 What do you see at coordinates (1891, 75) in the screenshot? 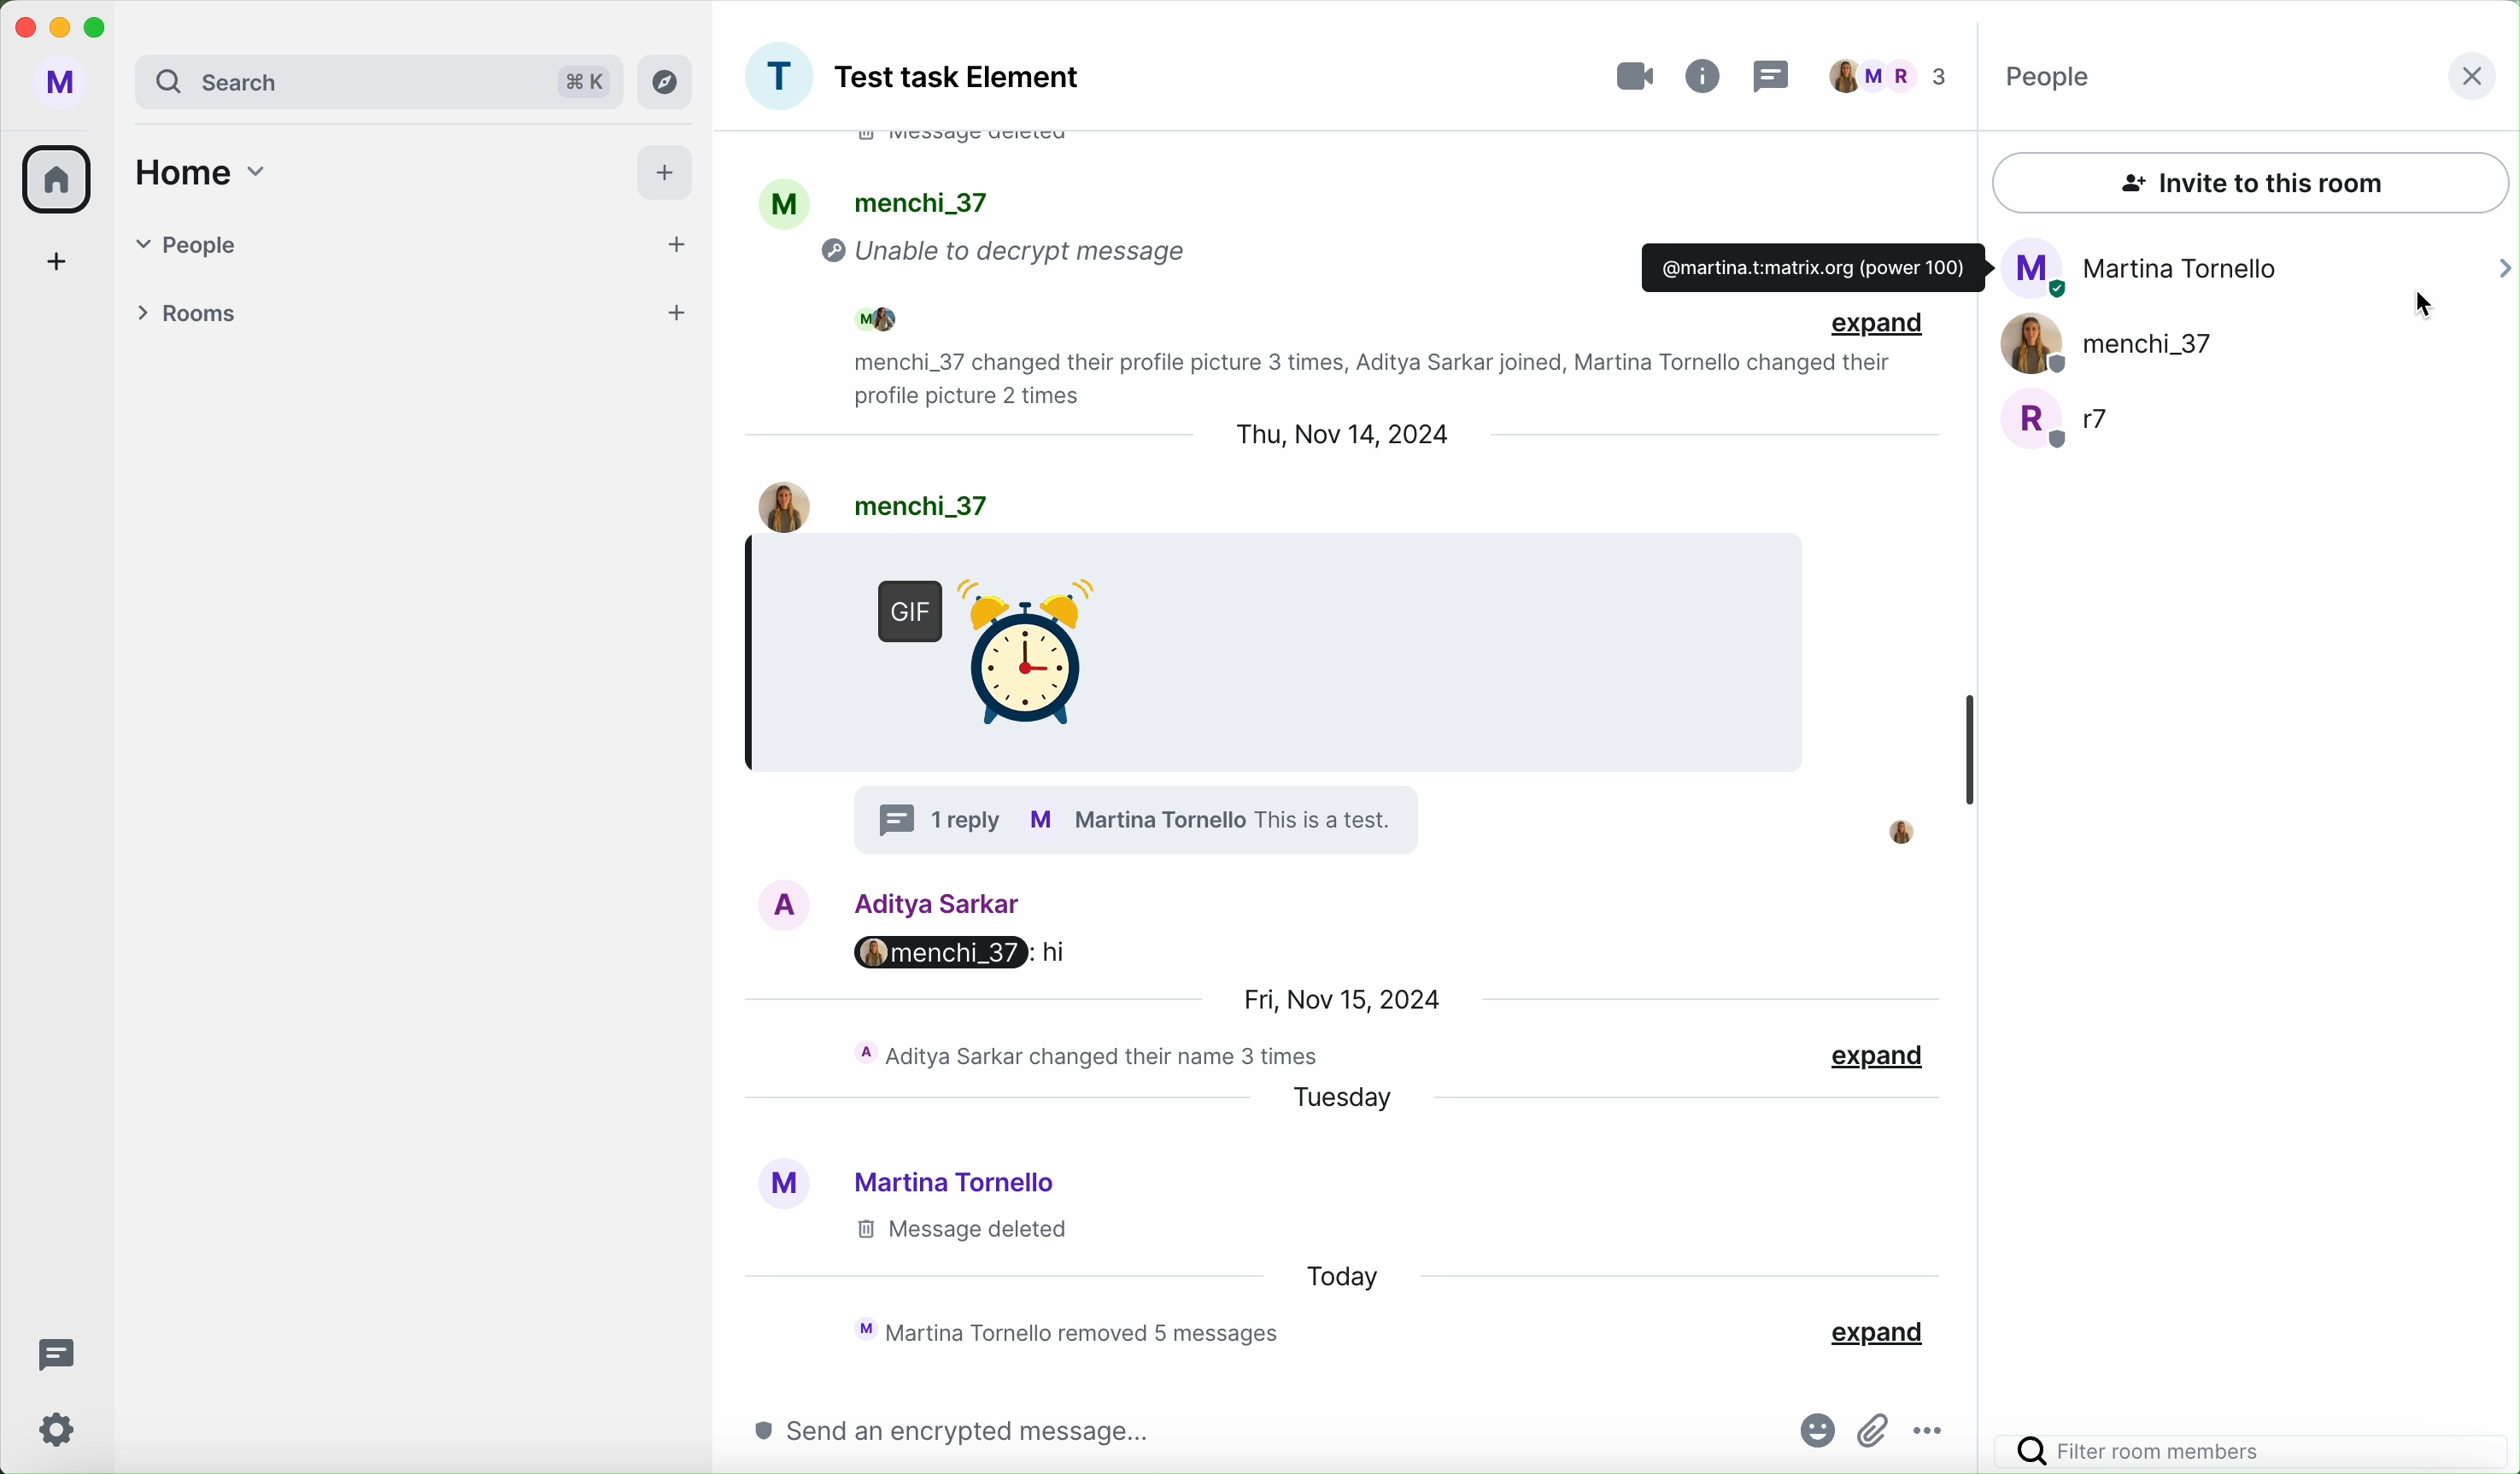
I see `people` at bounding box center [1891, 75].